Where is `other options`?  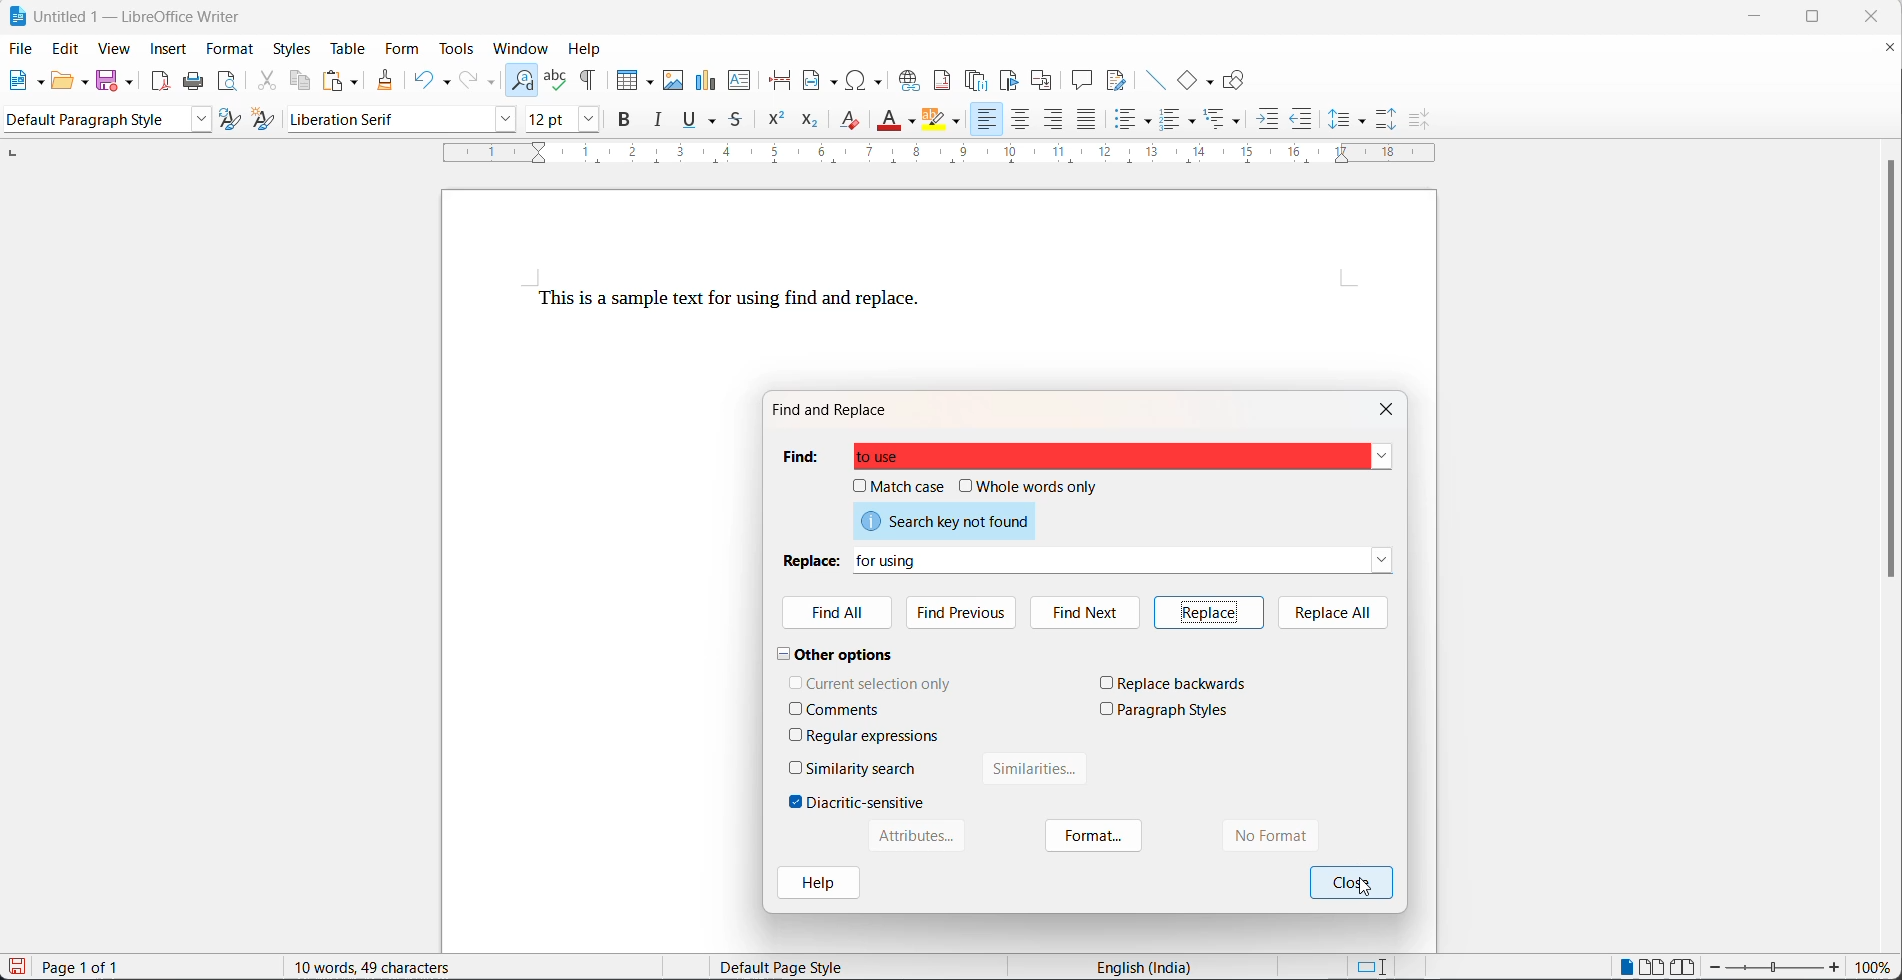 other options is located at coordinates (836, 653).